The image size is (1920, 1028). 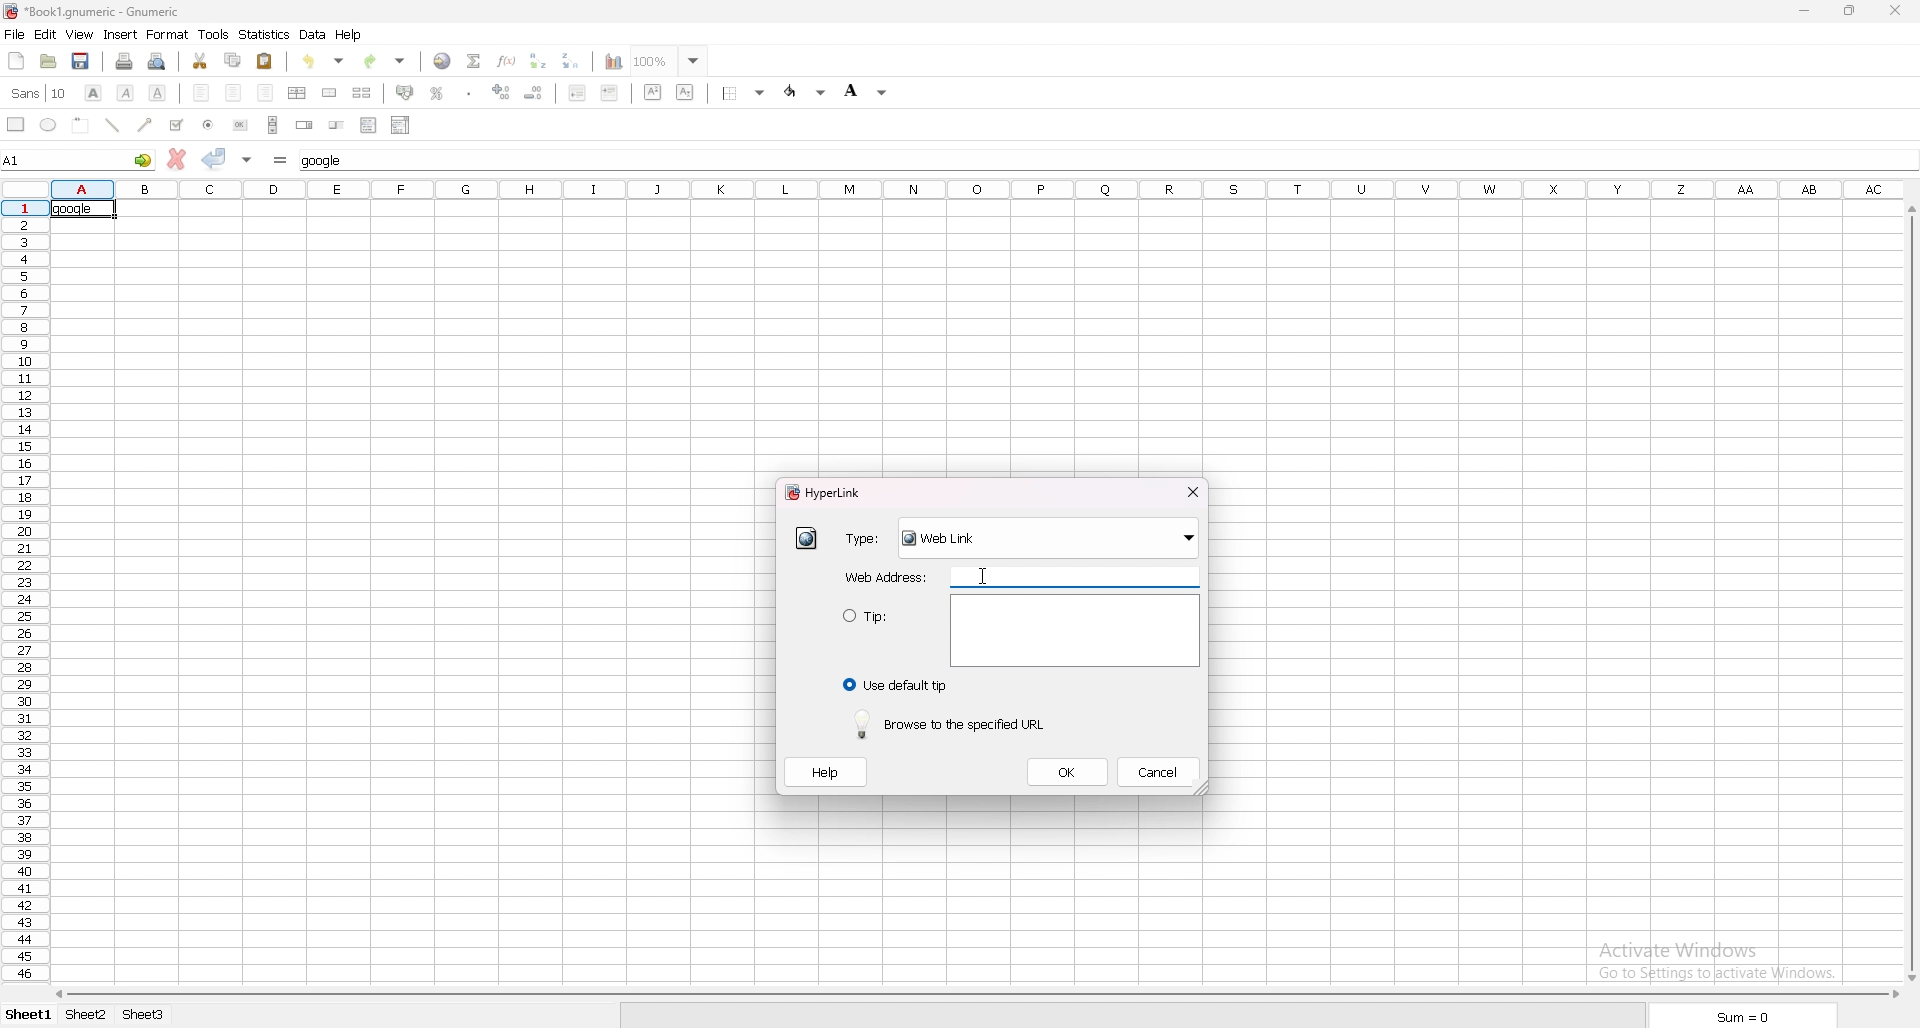 I want to click on tickbox, so click(x=177, y=125).